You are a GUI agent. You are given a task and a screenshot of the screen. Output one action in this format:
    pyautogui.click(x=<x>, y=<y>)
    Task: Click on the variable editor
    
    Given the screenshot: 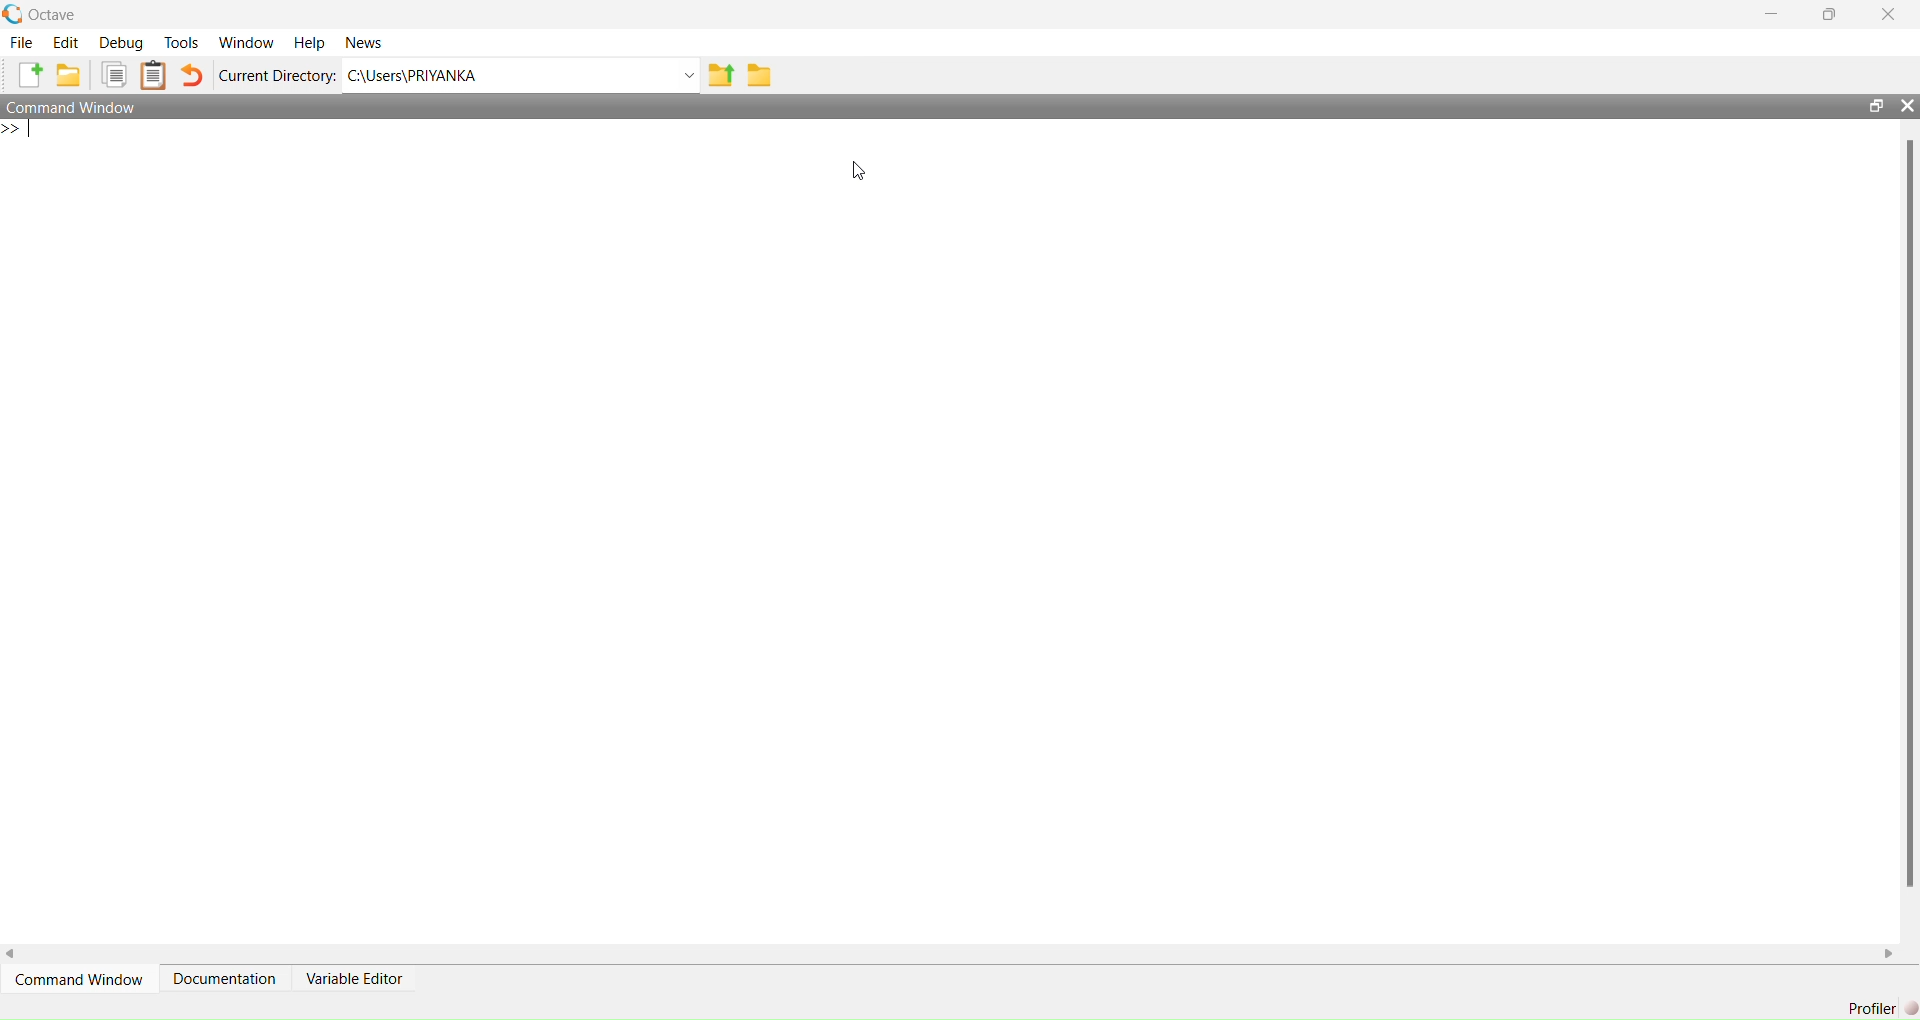 What is the action you would take?
    pyautogui.click(x=359, y=980)
    